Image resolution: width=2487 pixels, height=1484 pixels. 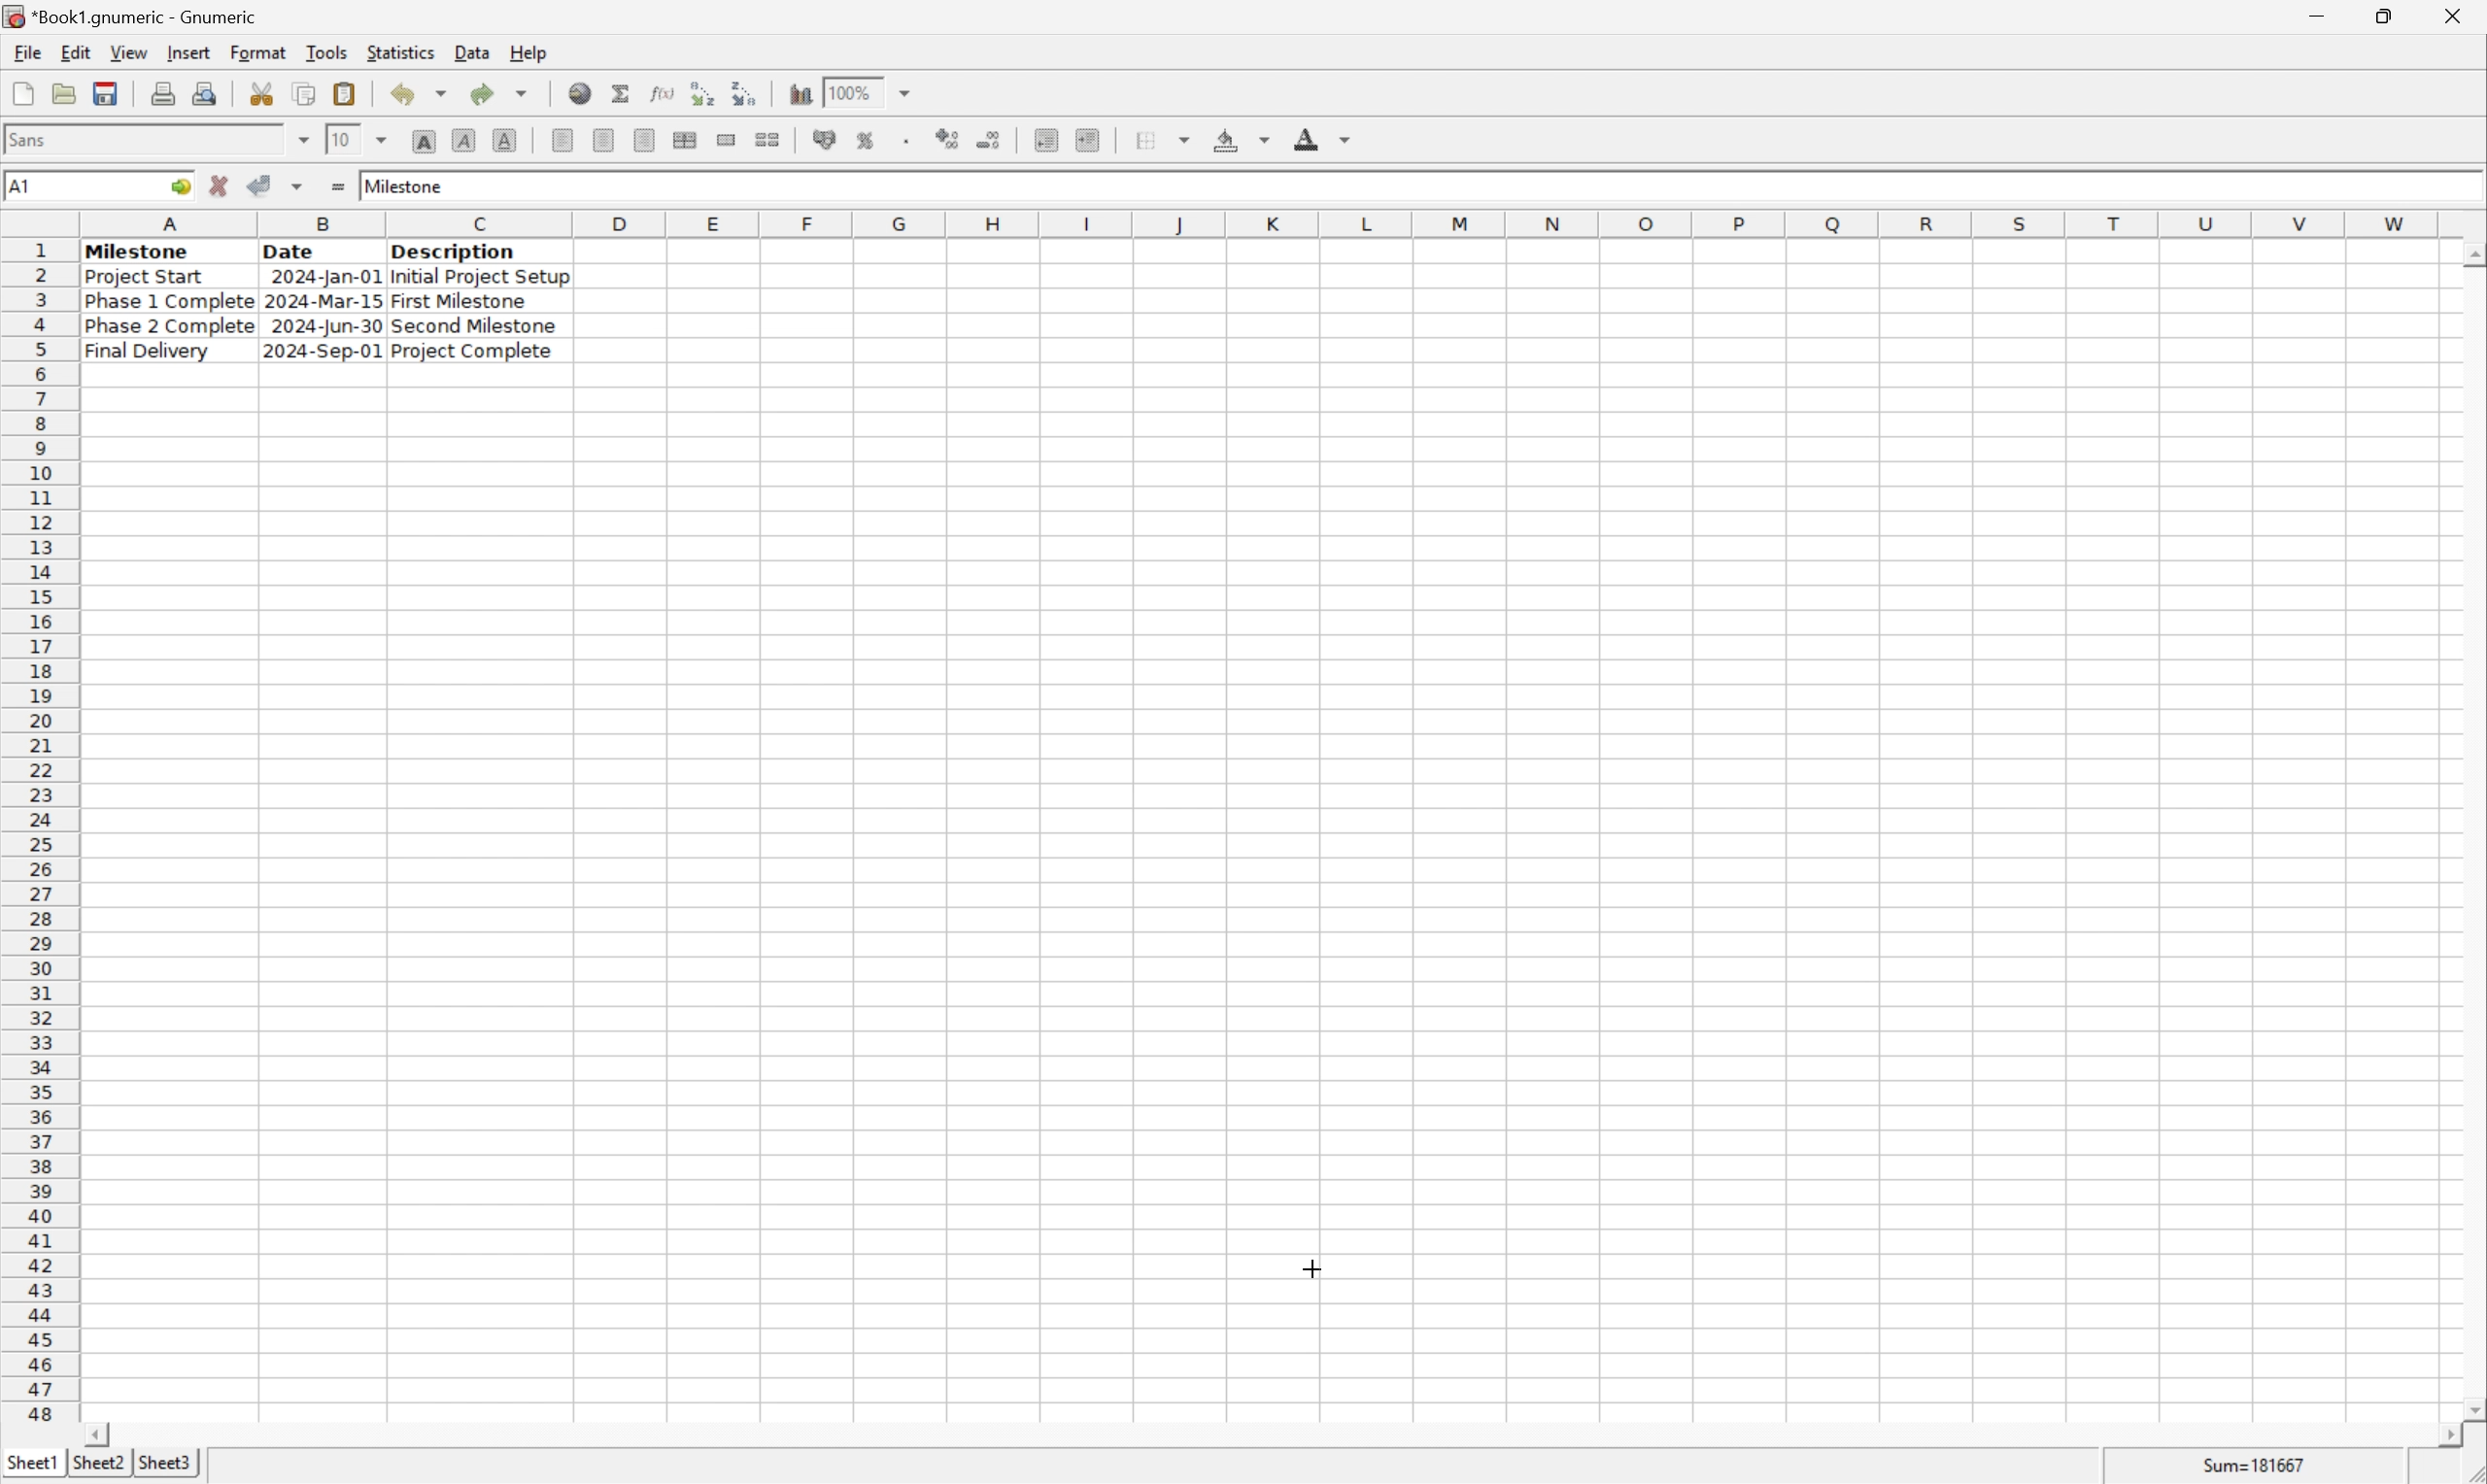 I want to click on enter formula, so click(x=336, y=187).